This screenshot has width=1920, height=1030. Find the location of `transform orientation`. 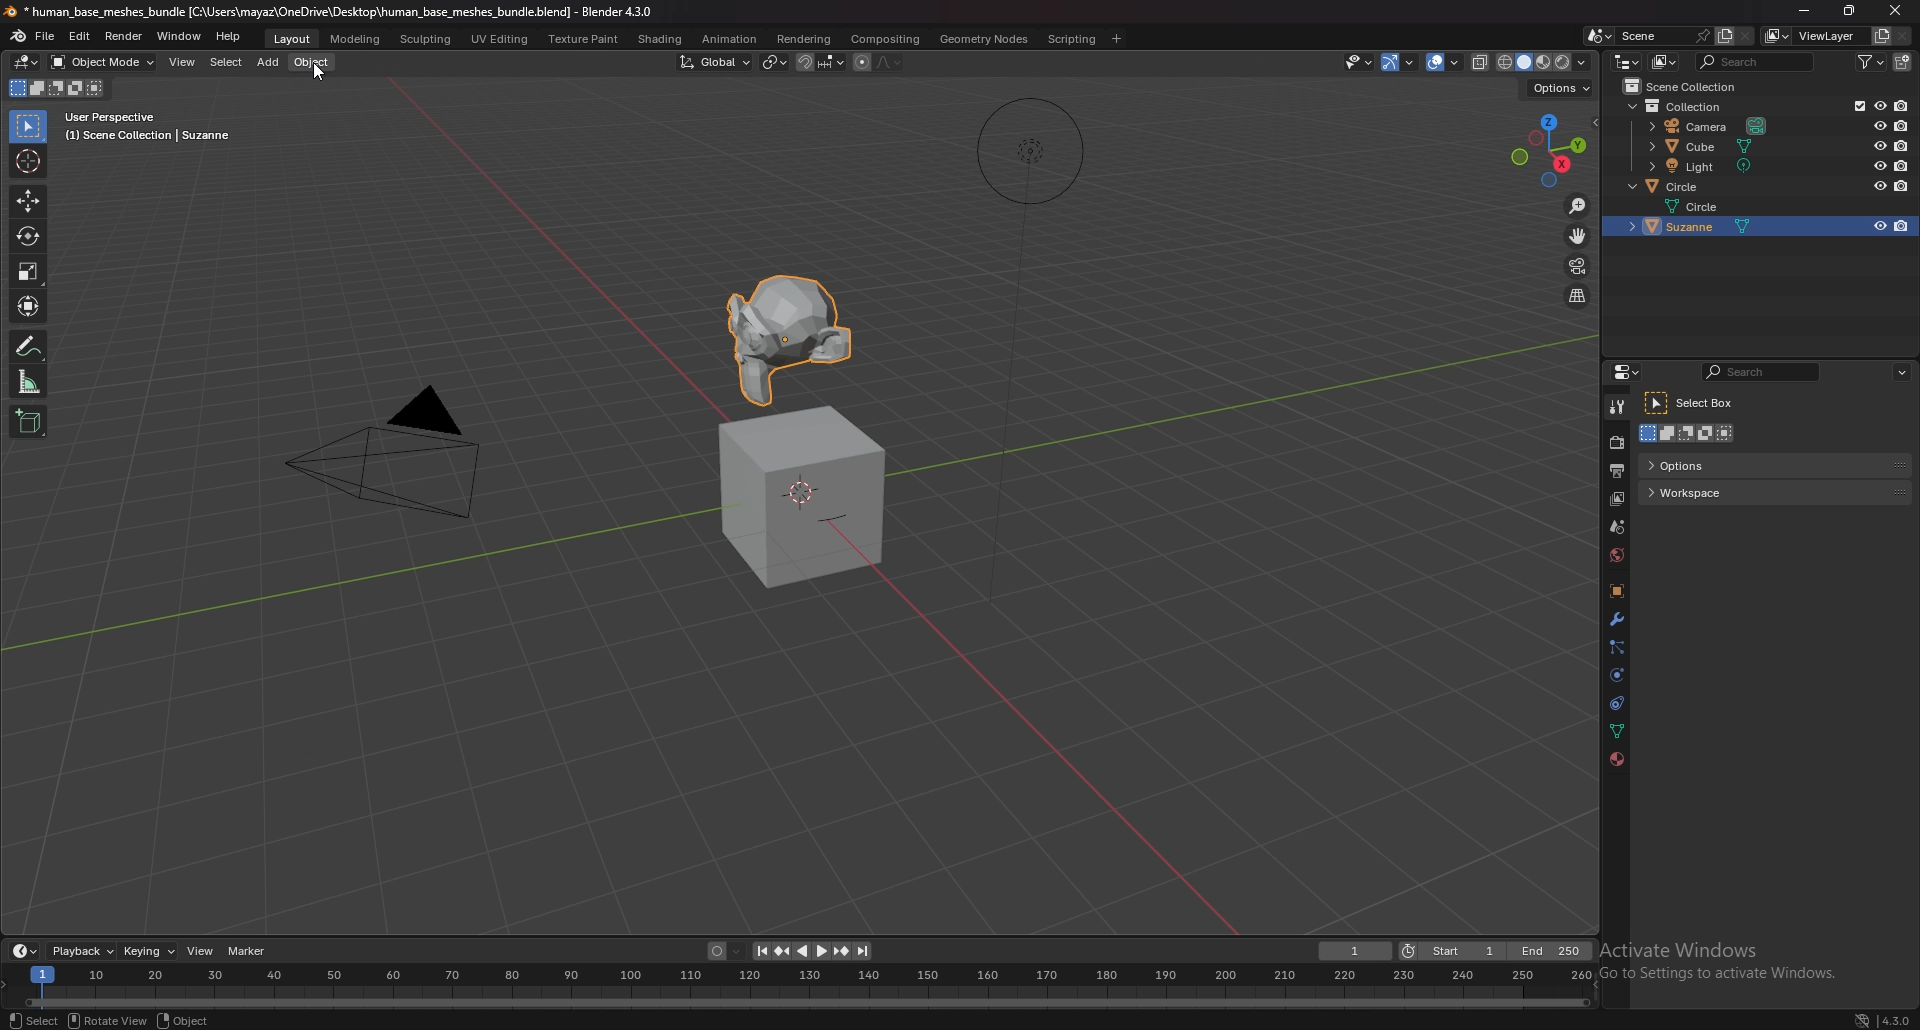

transform orientation is located at coordinates (715, 61).